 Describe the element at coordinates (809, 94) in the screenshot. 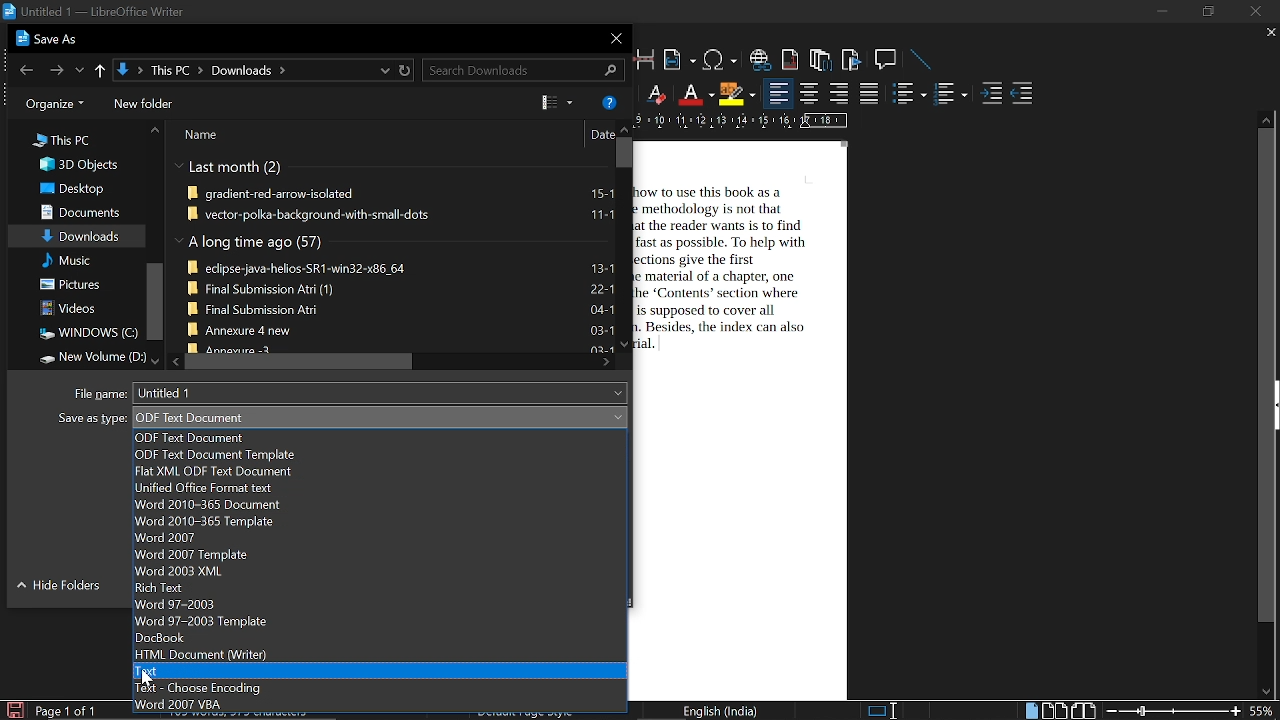

I see `align center` at that location.